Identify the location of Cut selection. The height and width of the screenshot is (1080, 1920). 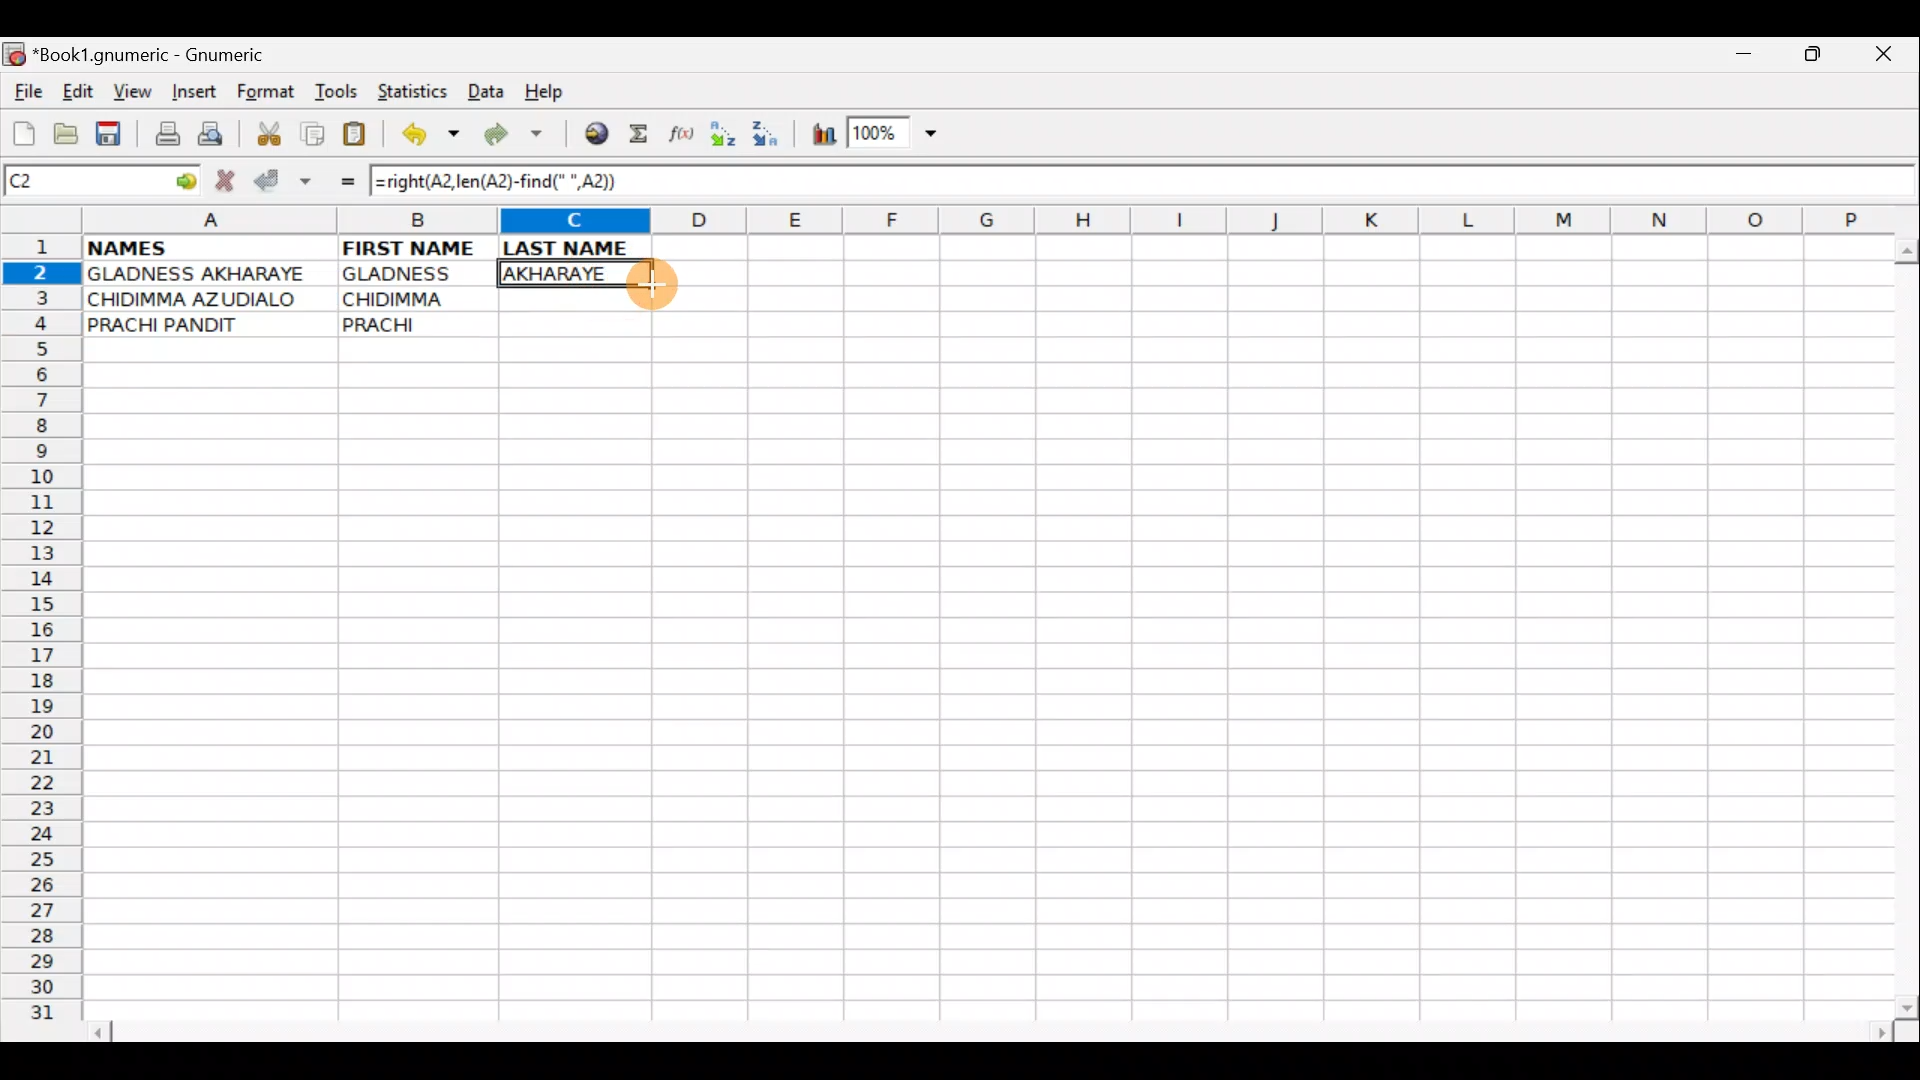
(268, 131).